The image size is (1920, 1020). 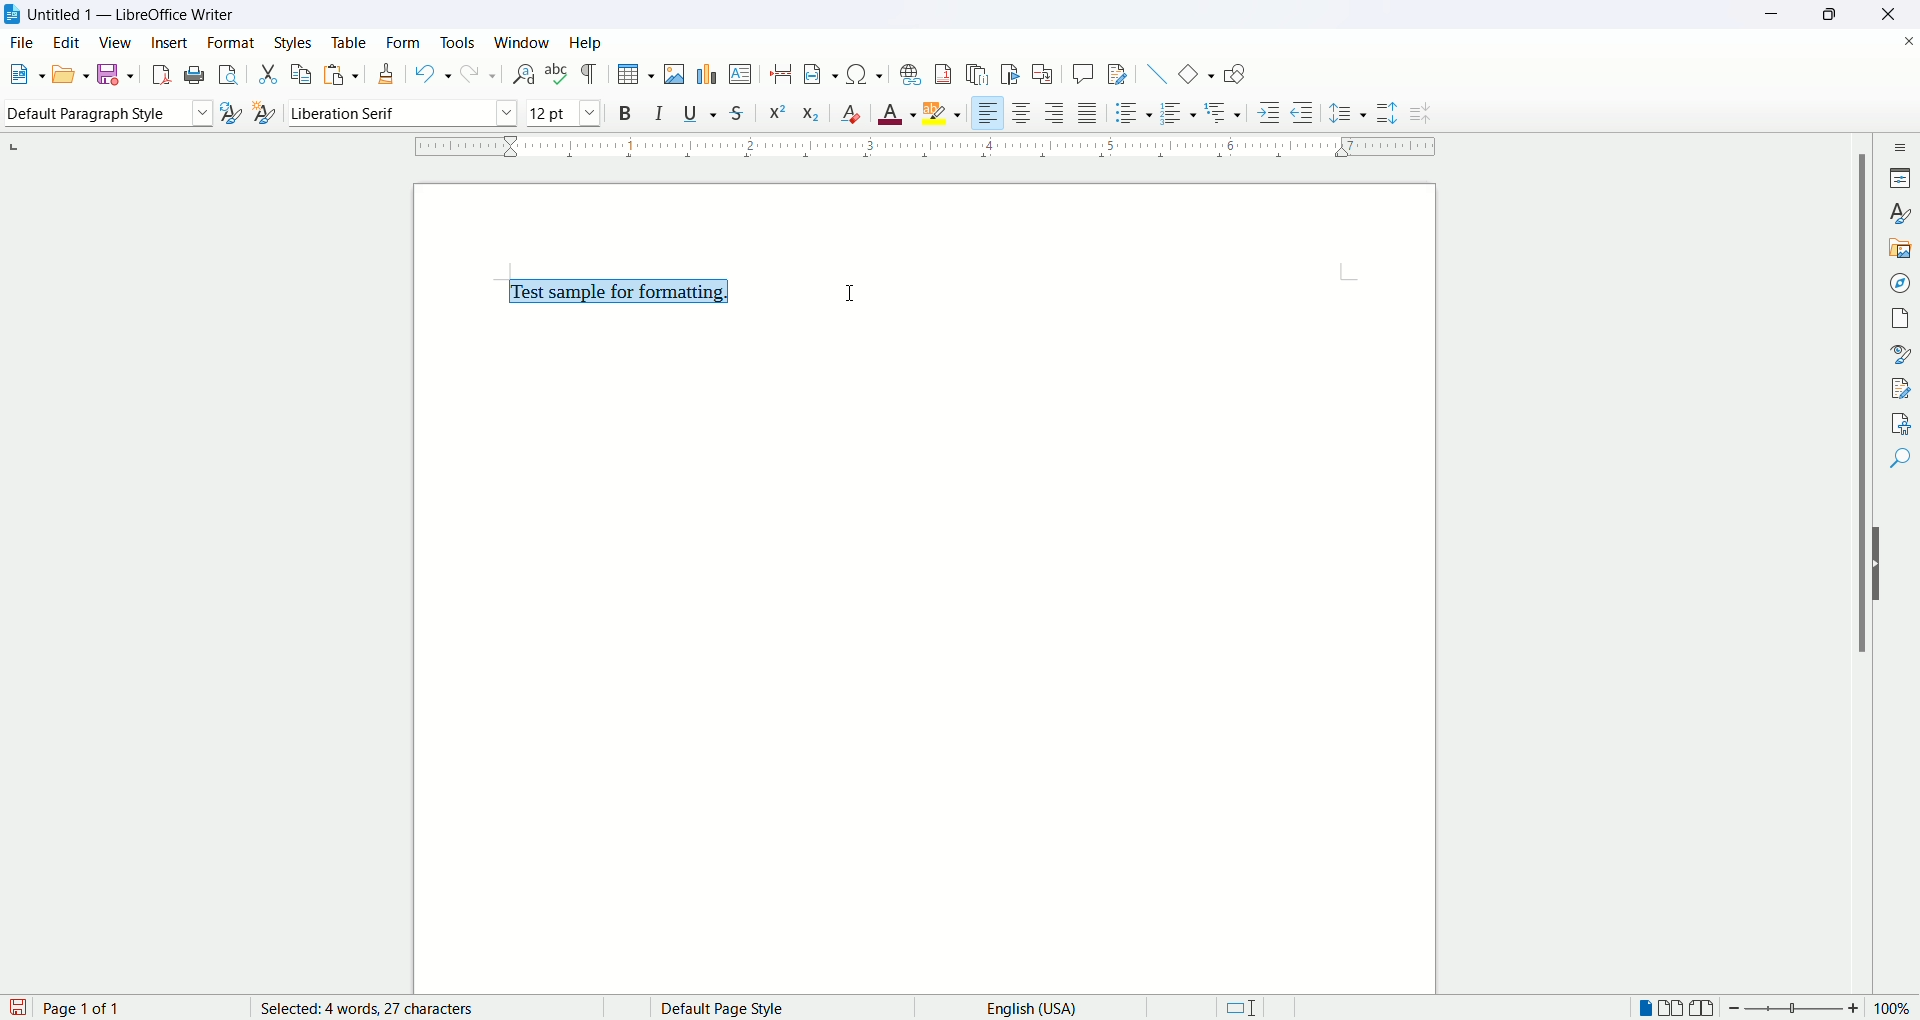 I want to click on justified, so click(x=1087, y=115).